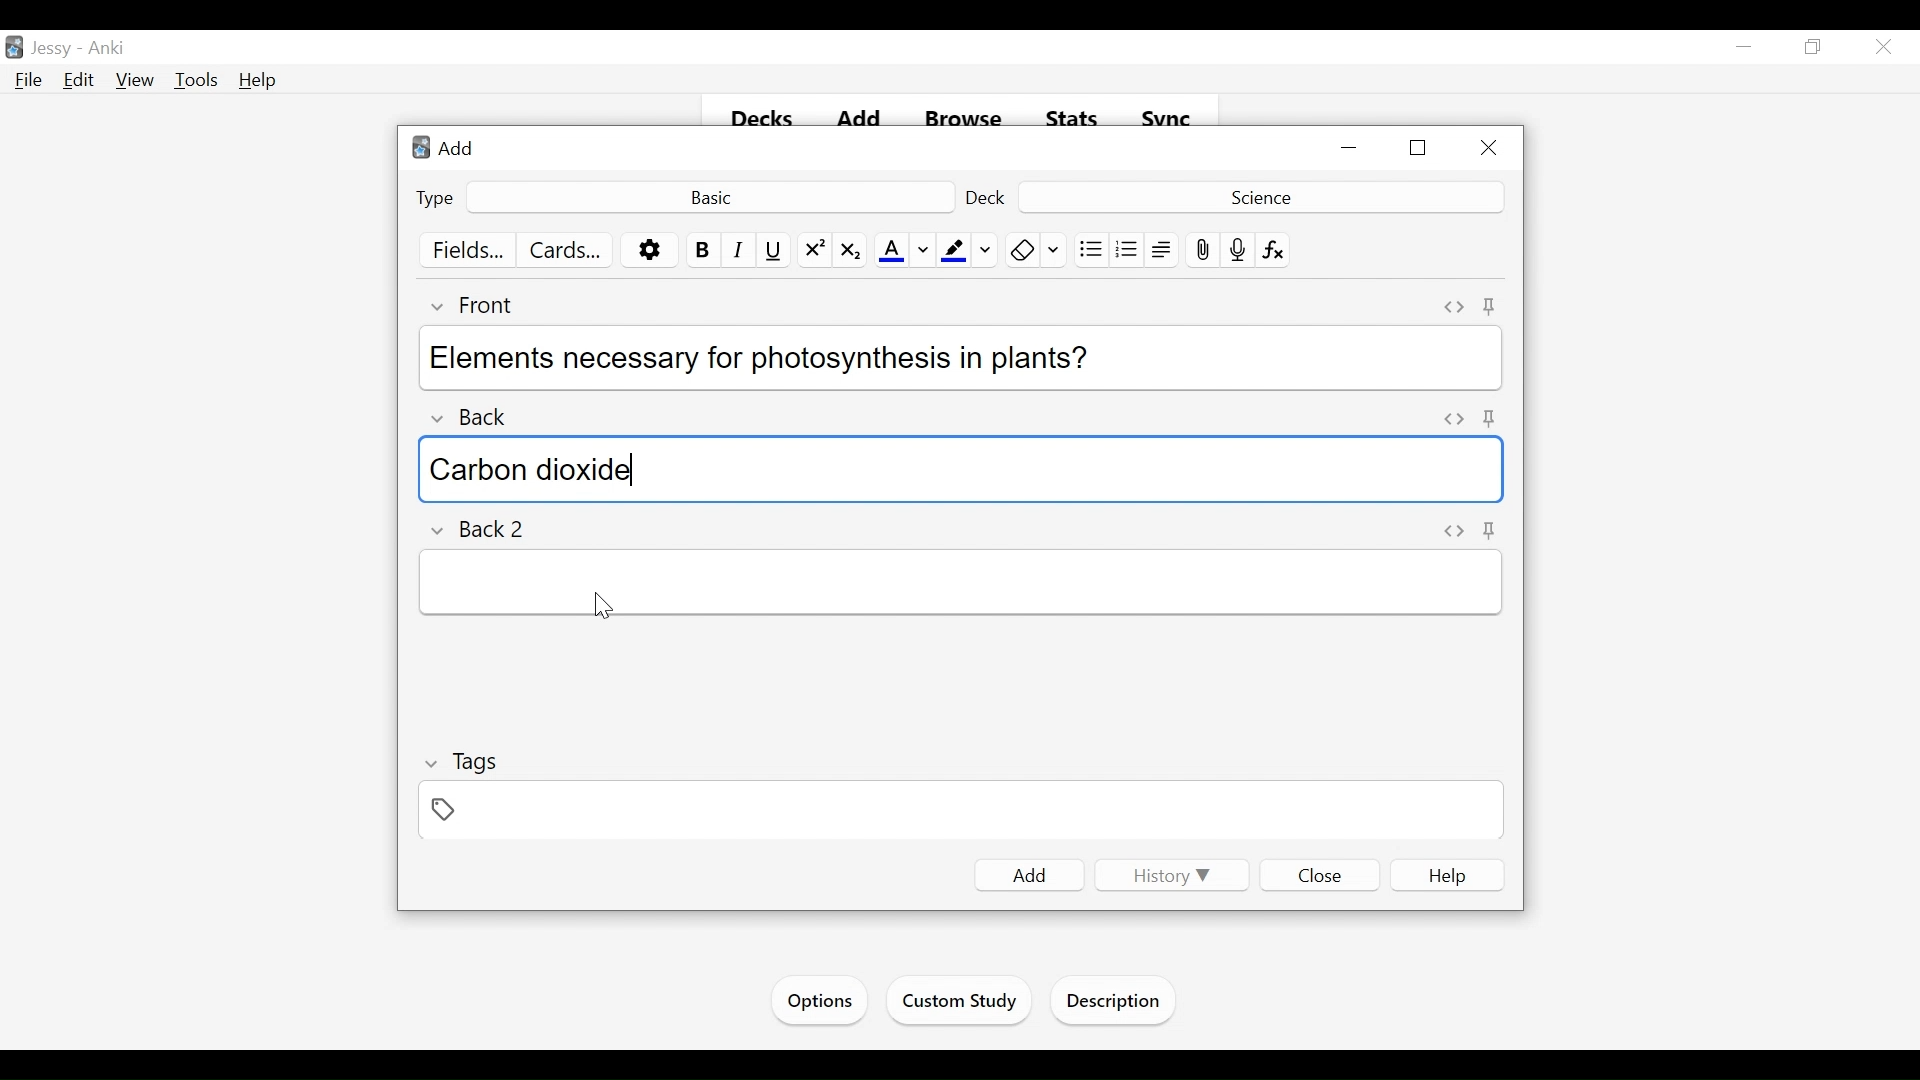  What do you see at coordinates (1448, 876) in the screenshot?
I see `Help` at bounding box center [1448, 876].